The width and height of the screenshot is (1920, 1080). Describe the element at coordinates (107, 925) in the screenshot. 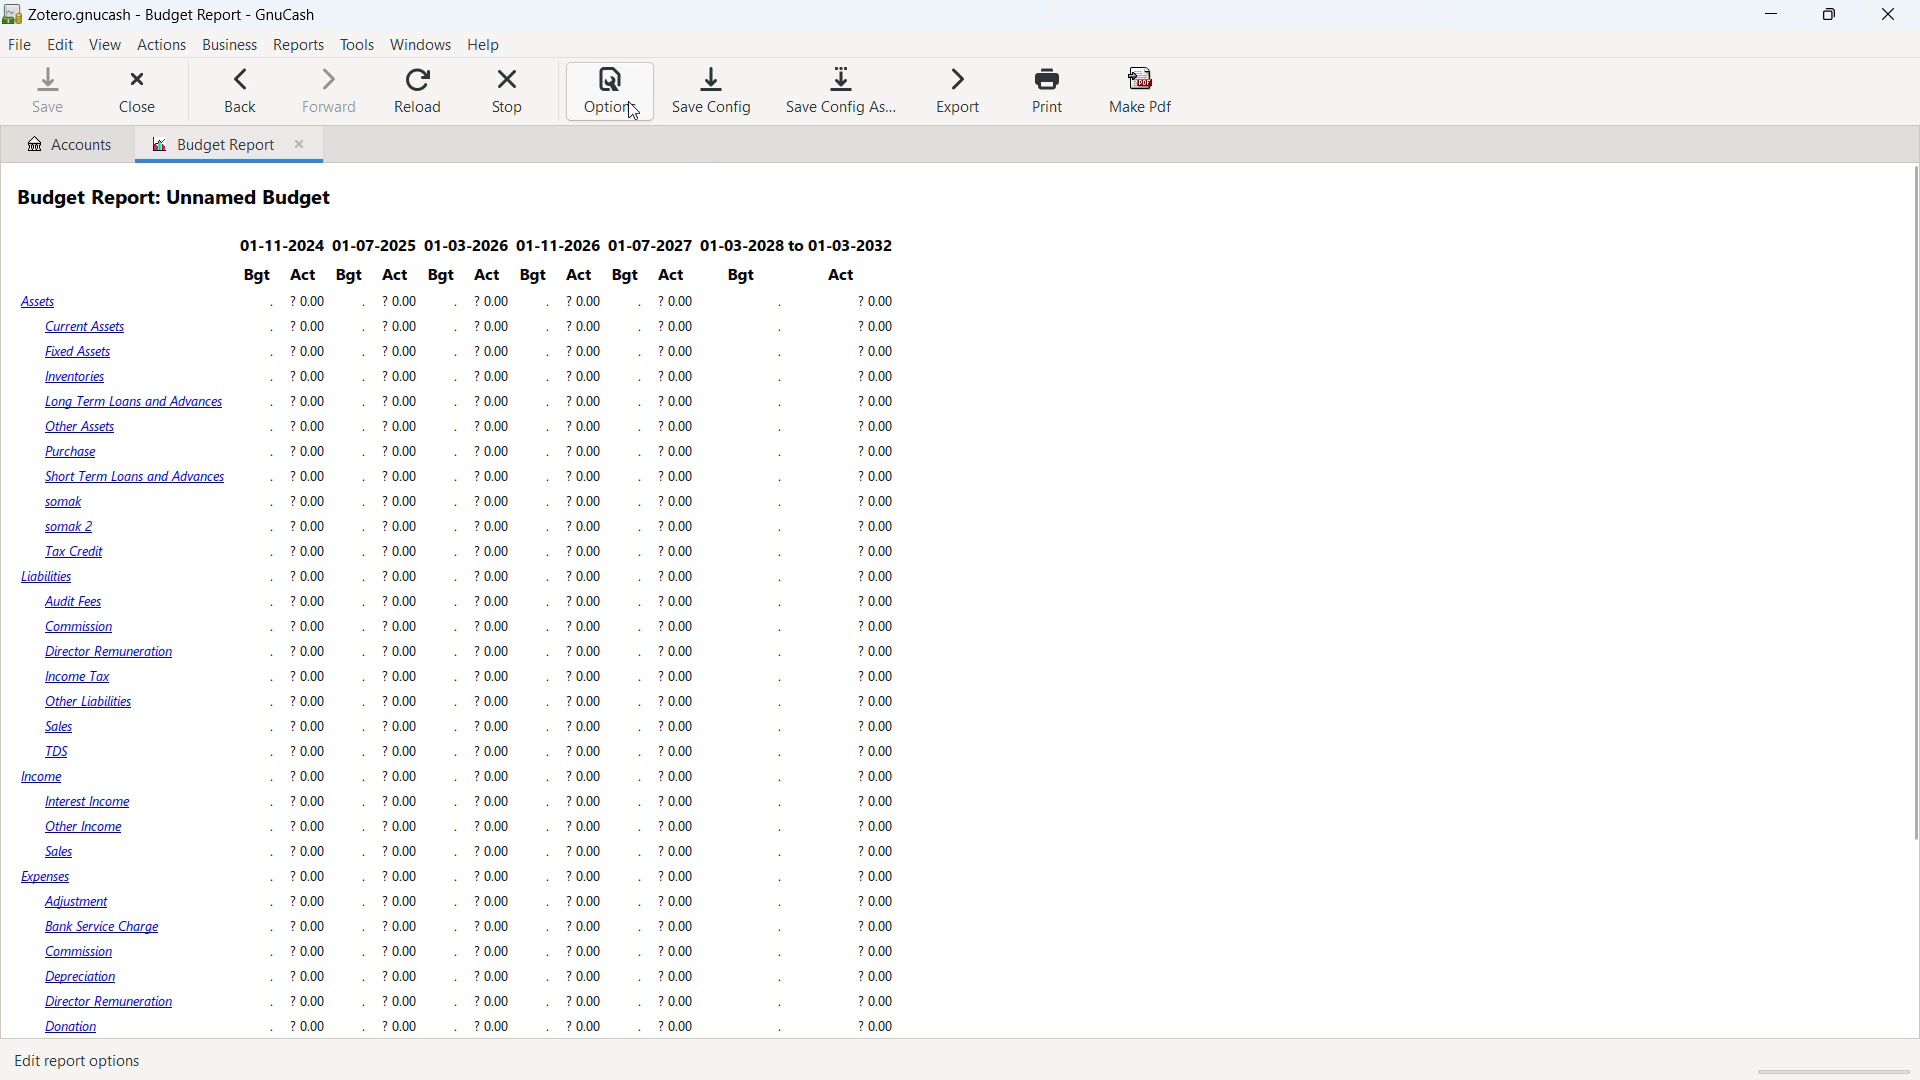

I see `‘Bank Service Charge` at that location.